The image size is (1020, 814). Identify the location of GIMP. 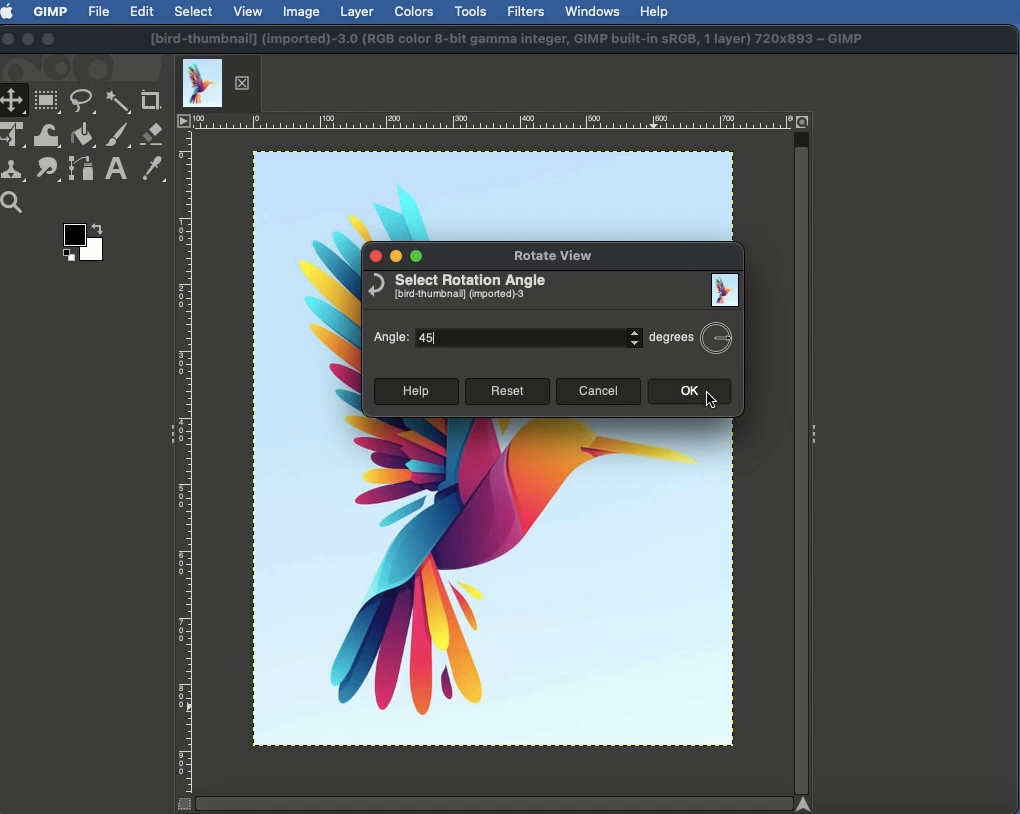
(49, 11).